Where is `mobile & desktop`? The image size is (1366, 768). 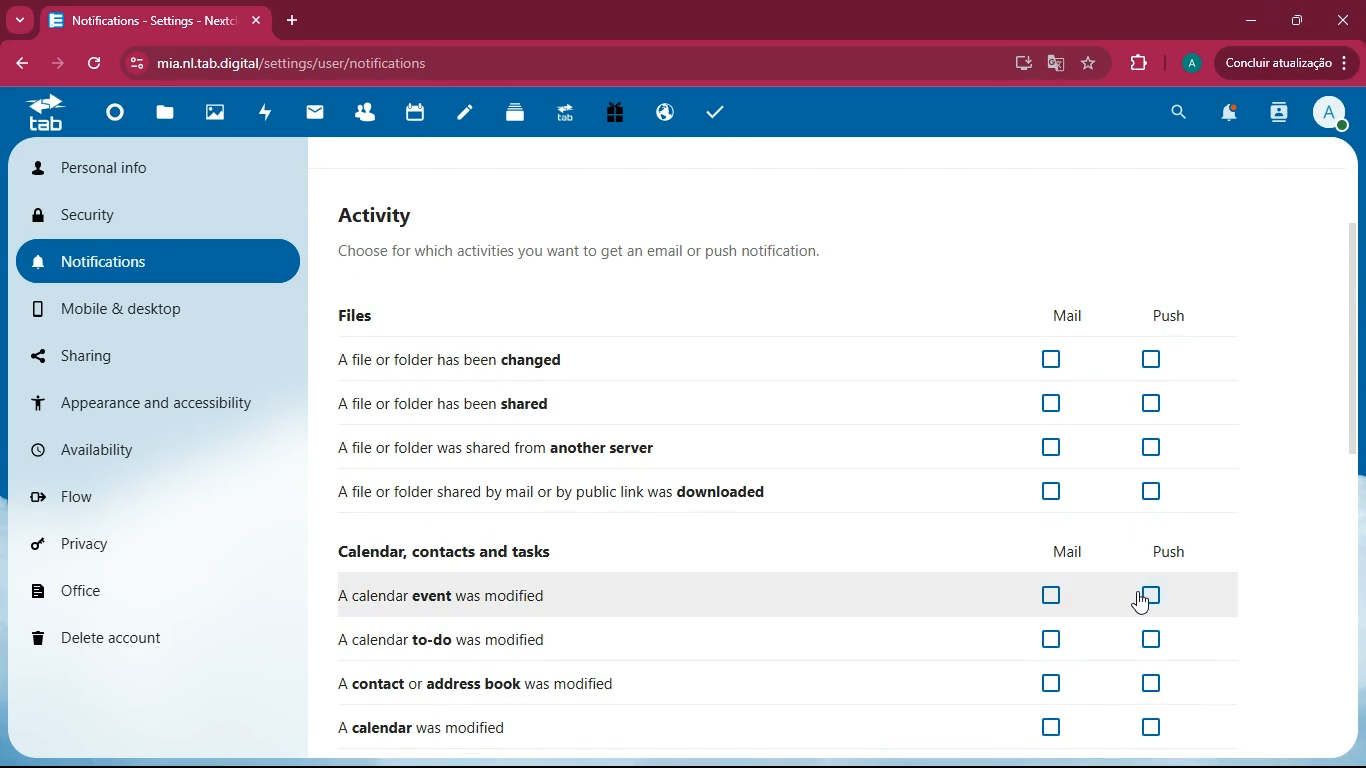
mobile & desktop is located at coordinates (142, 311).